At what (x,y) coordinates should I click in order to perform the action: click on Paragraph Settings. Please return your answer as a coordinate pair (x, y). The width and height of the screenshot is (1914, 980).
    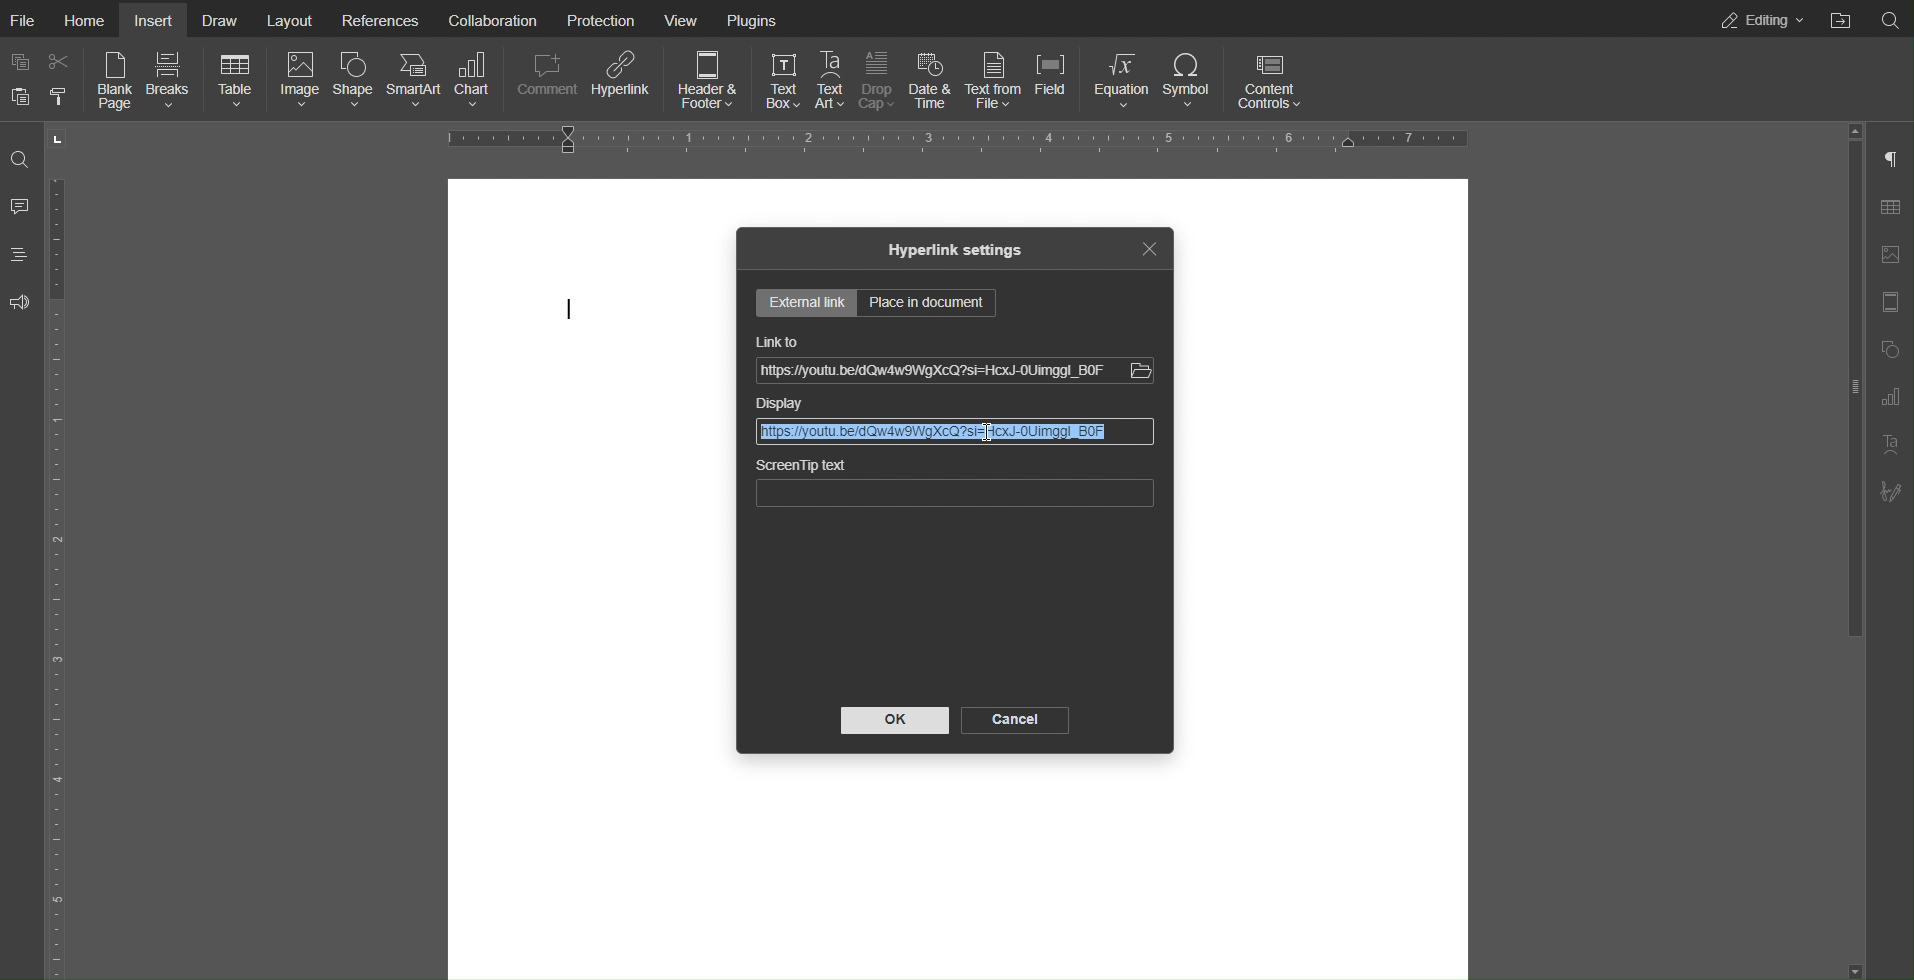
    Looking at the image, I should click on (1890, 155).